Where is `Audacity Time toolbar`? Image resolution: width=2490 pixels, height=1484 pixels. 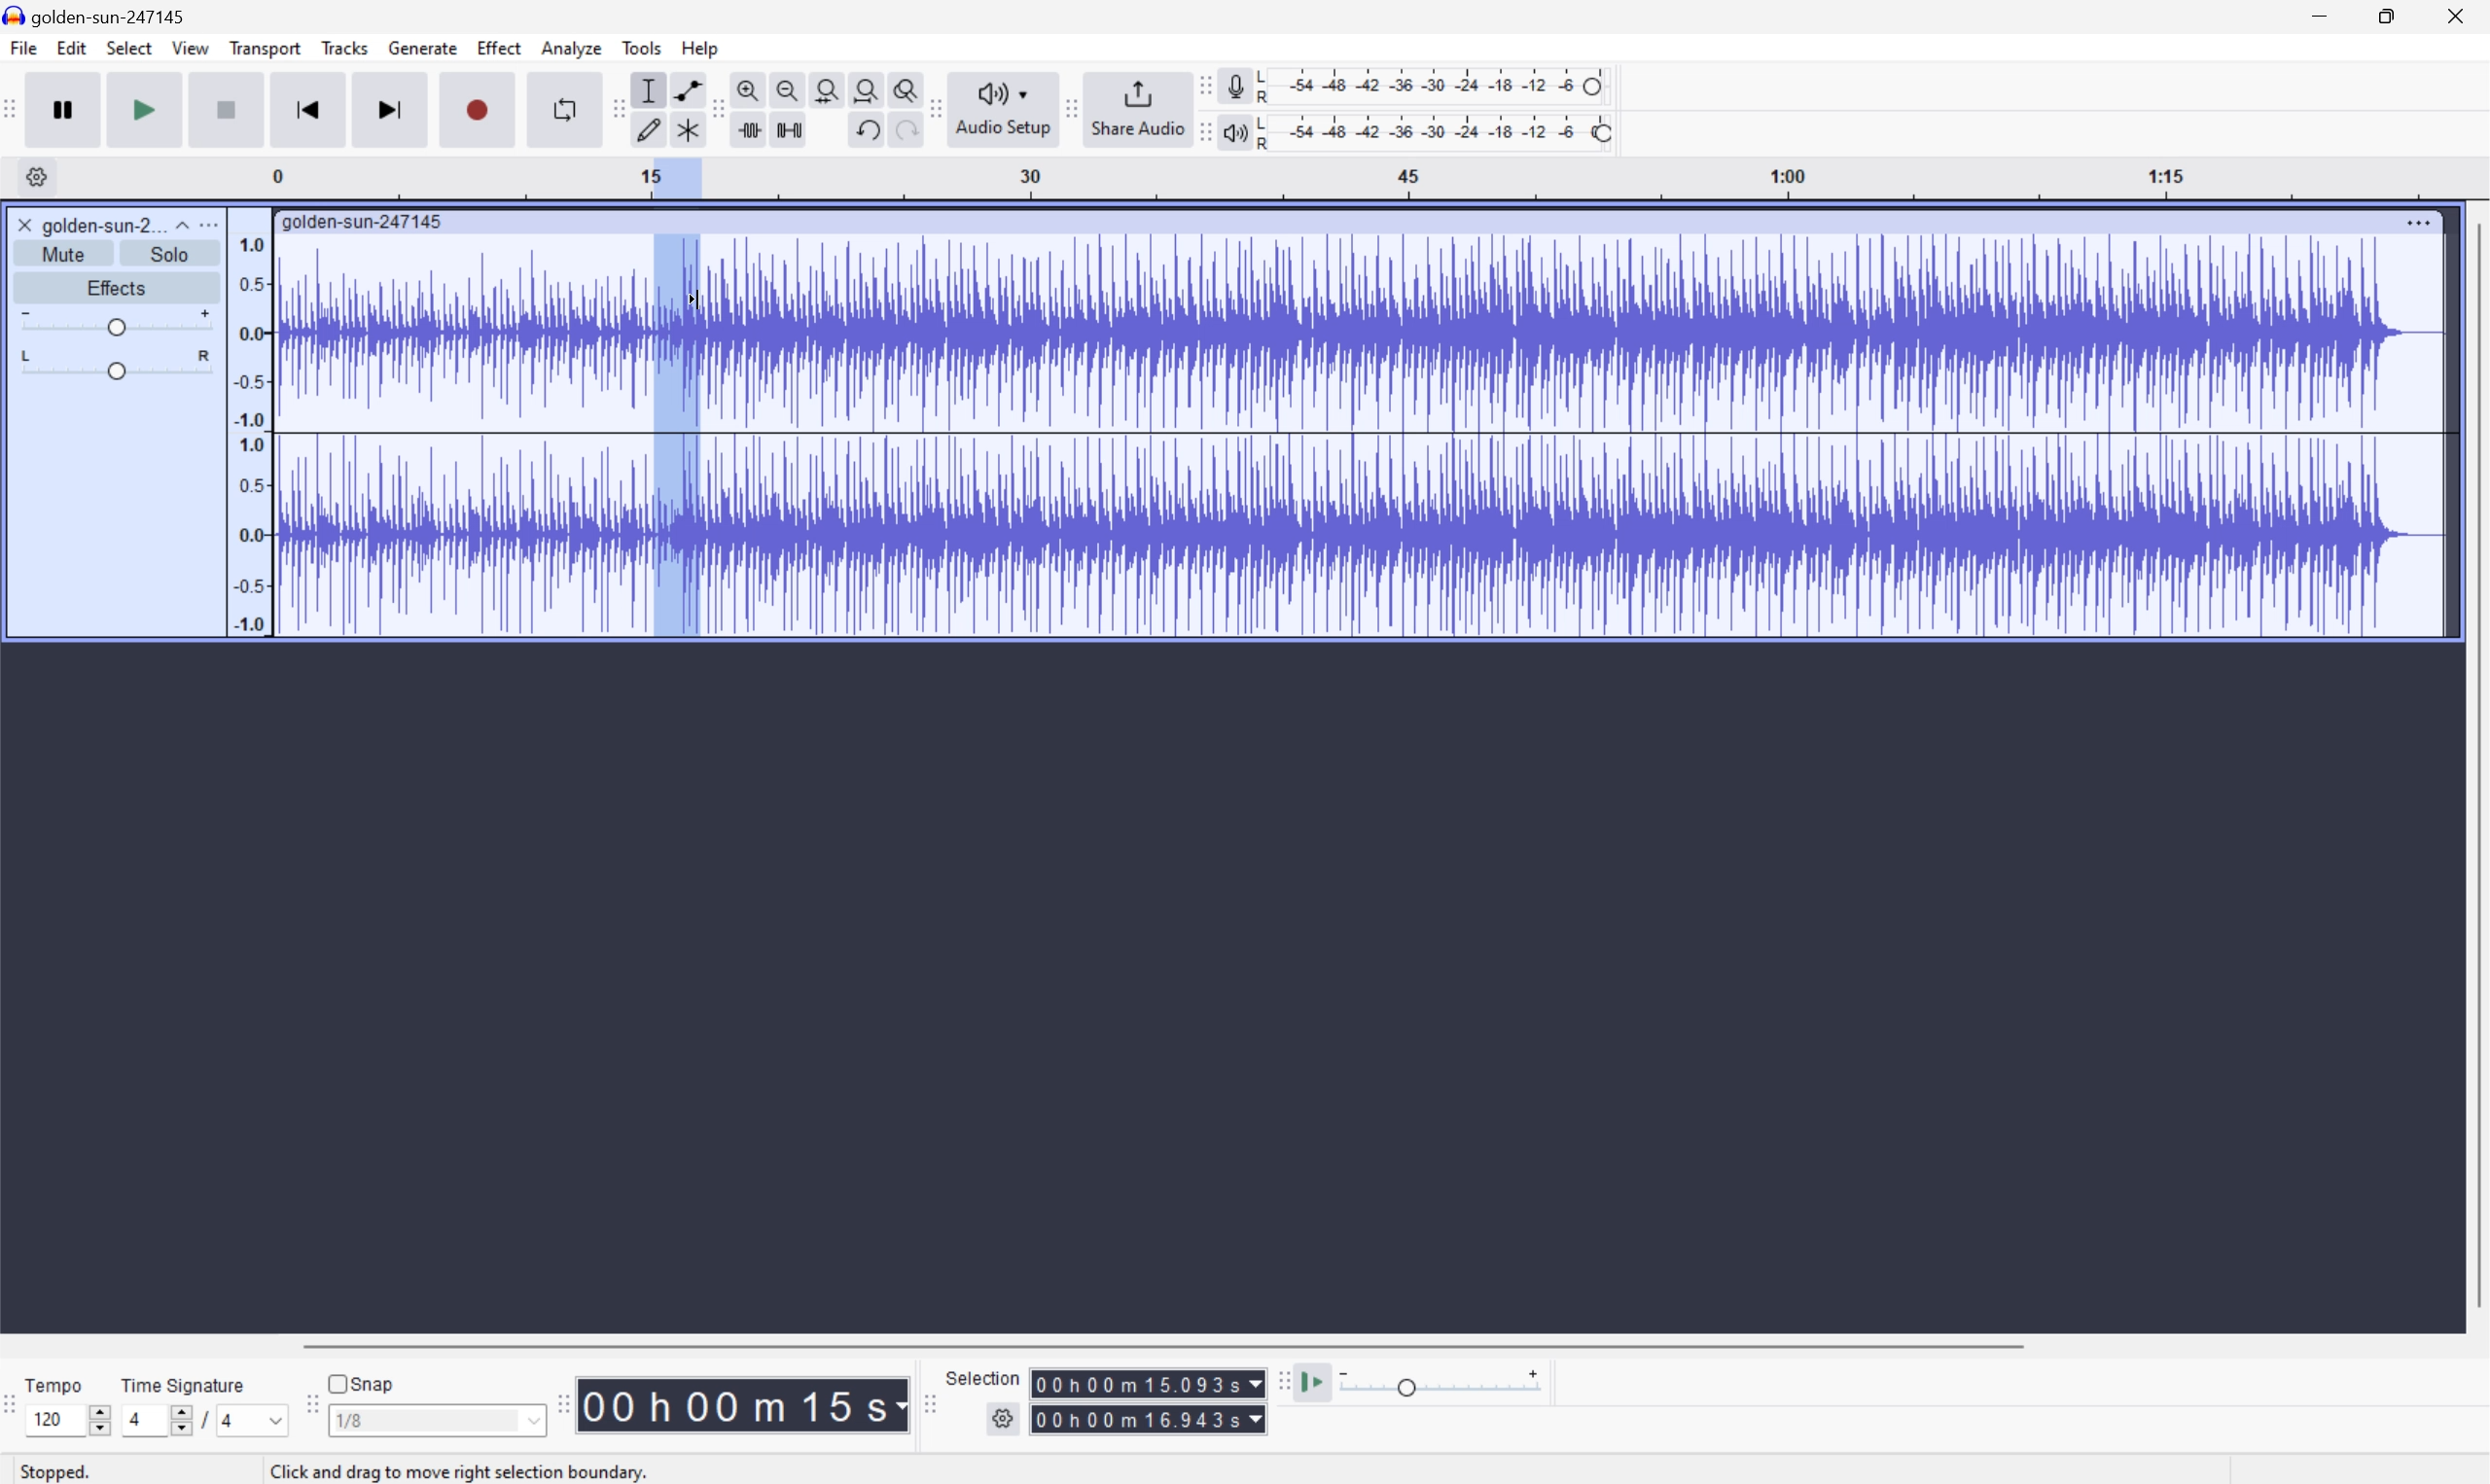 Audacity Time toolbar is located at coordinates (556, 1399).